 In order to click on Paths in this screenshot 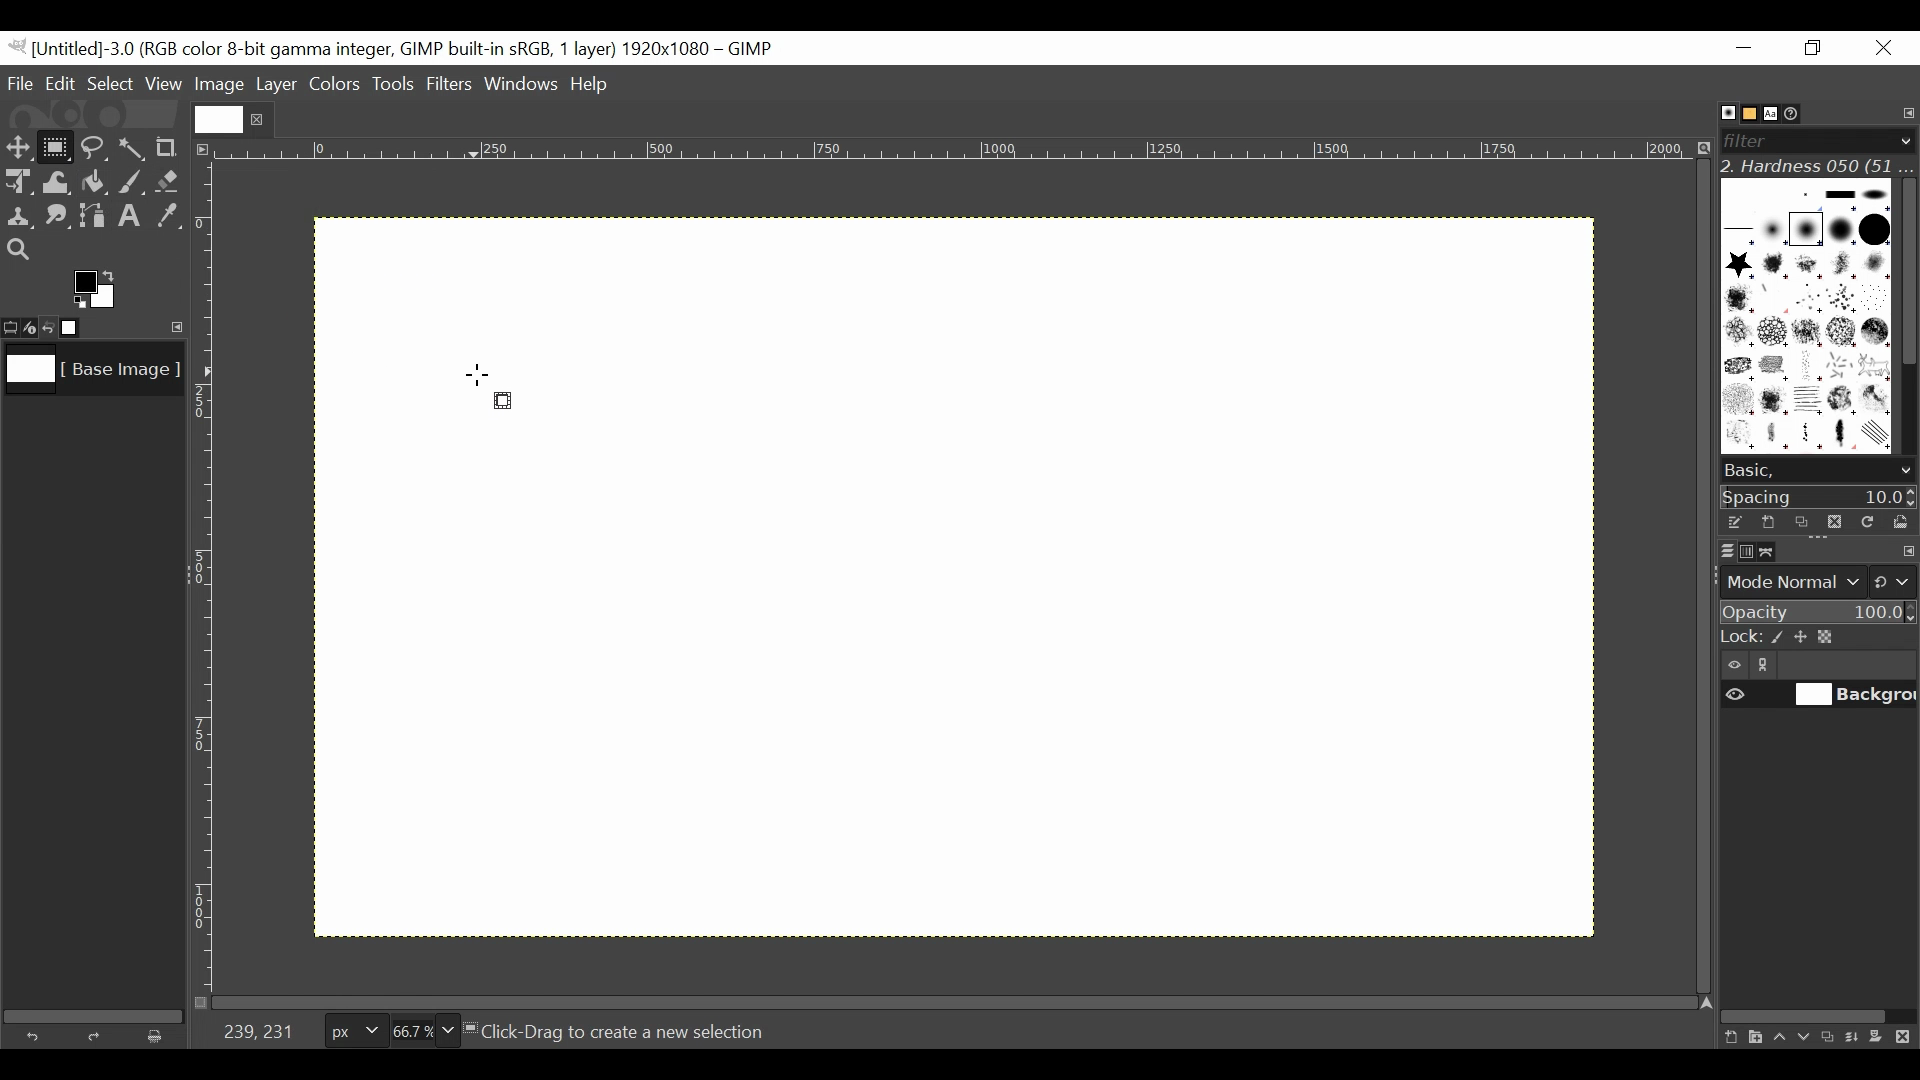, I will do `click(1772, 552)`.